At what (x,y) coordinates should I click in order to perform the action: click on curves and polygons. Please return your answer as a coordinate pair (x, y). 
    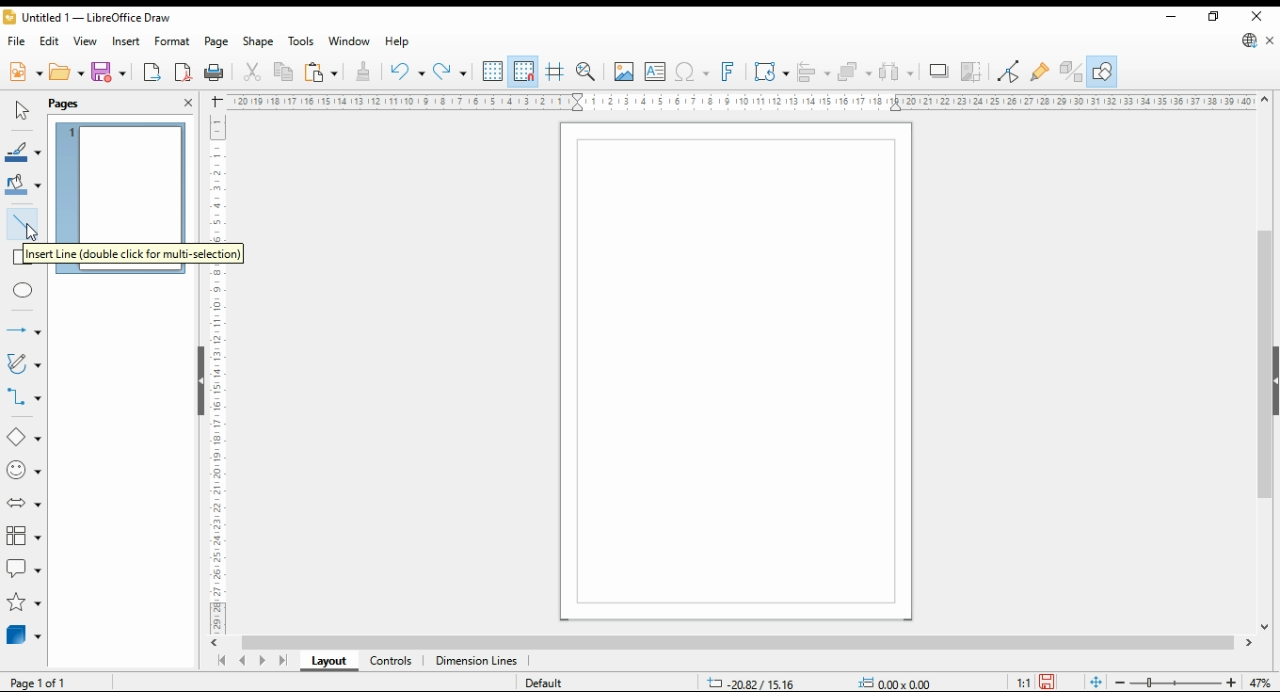
    Looking at the image, I should click on (25, 363).